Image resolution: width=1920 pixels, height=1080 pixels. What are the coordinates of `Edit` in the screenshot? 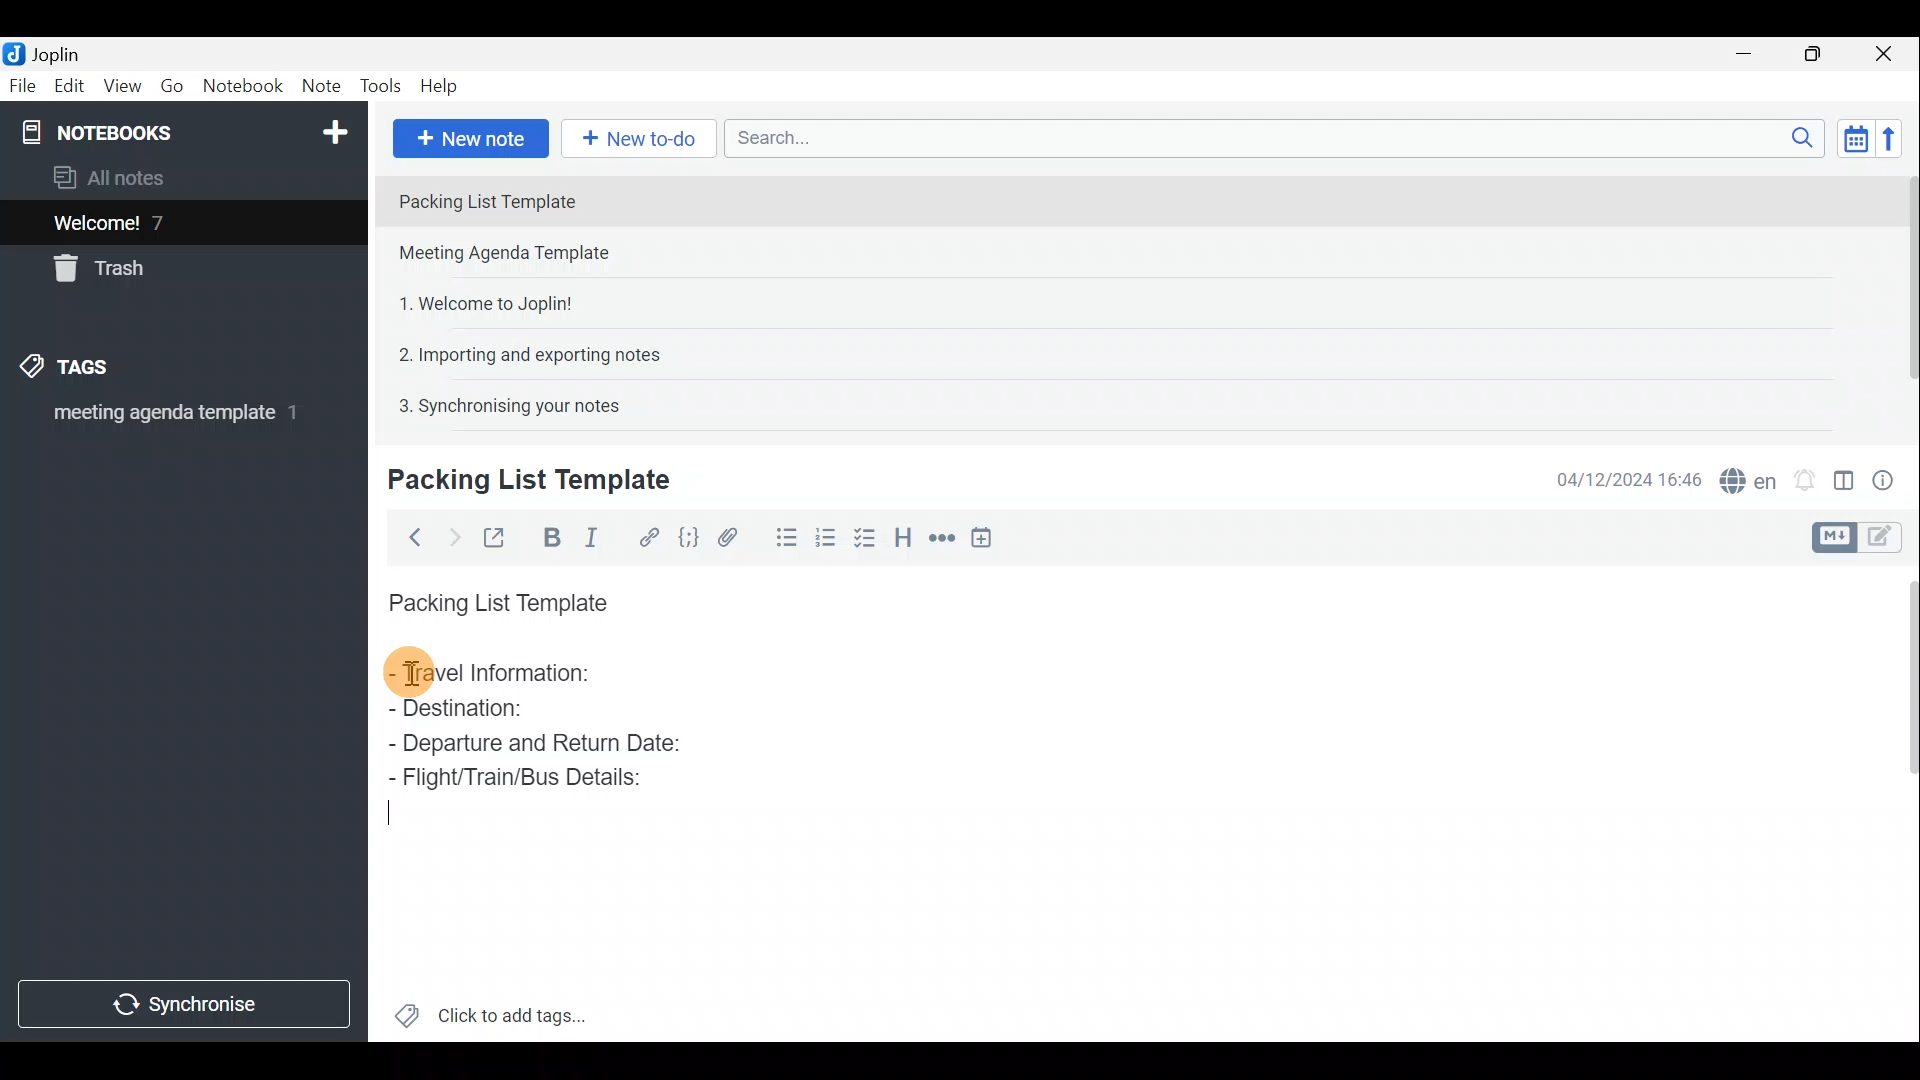 It's located at (65, 87).